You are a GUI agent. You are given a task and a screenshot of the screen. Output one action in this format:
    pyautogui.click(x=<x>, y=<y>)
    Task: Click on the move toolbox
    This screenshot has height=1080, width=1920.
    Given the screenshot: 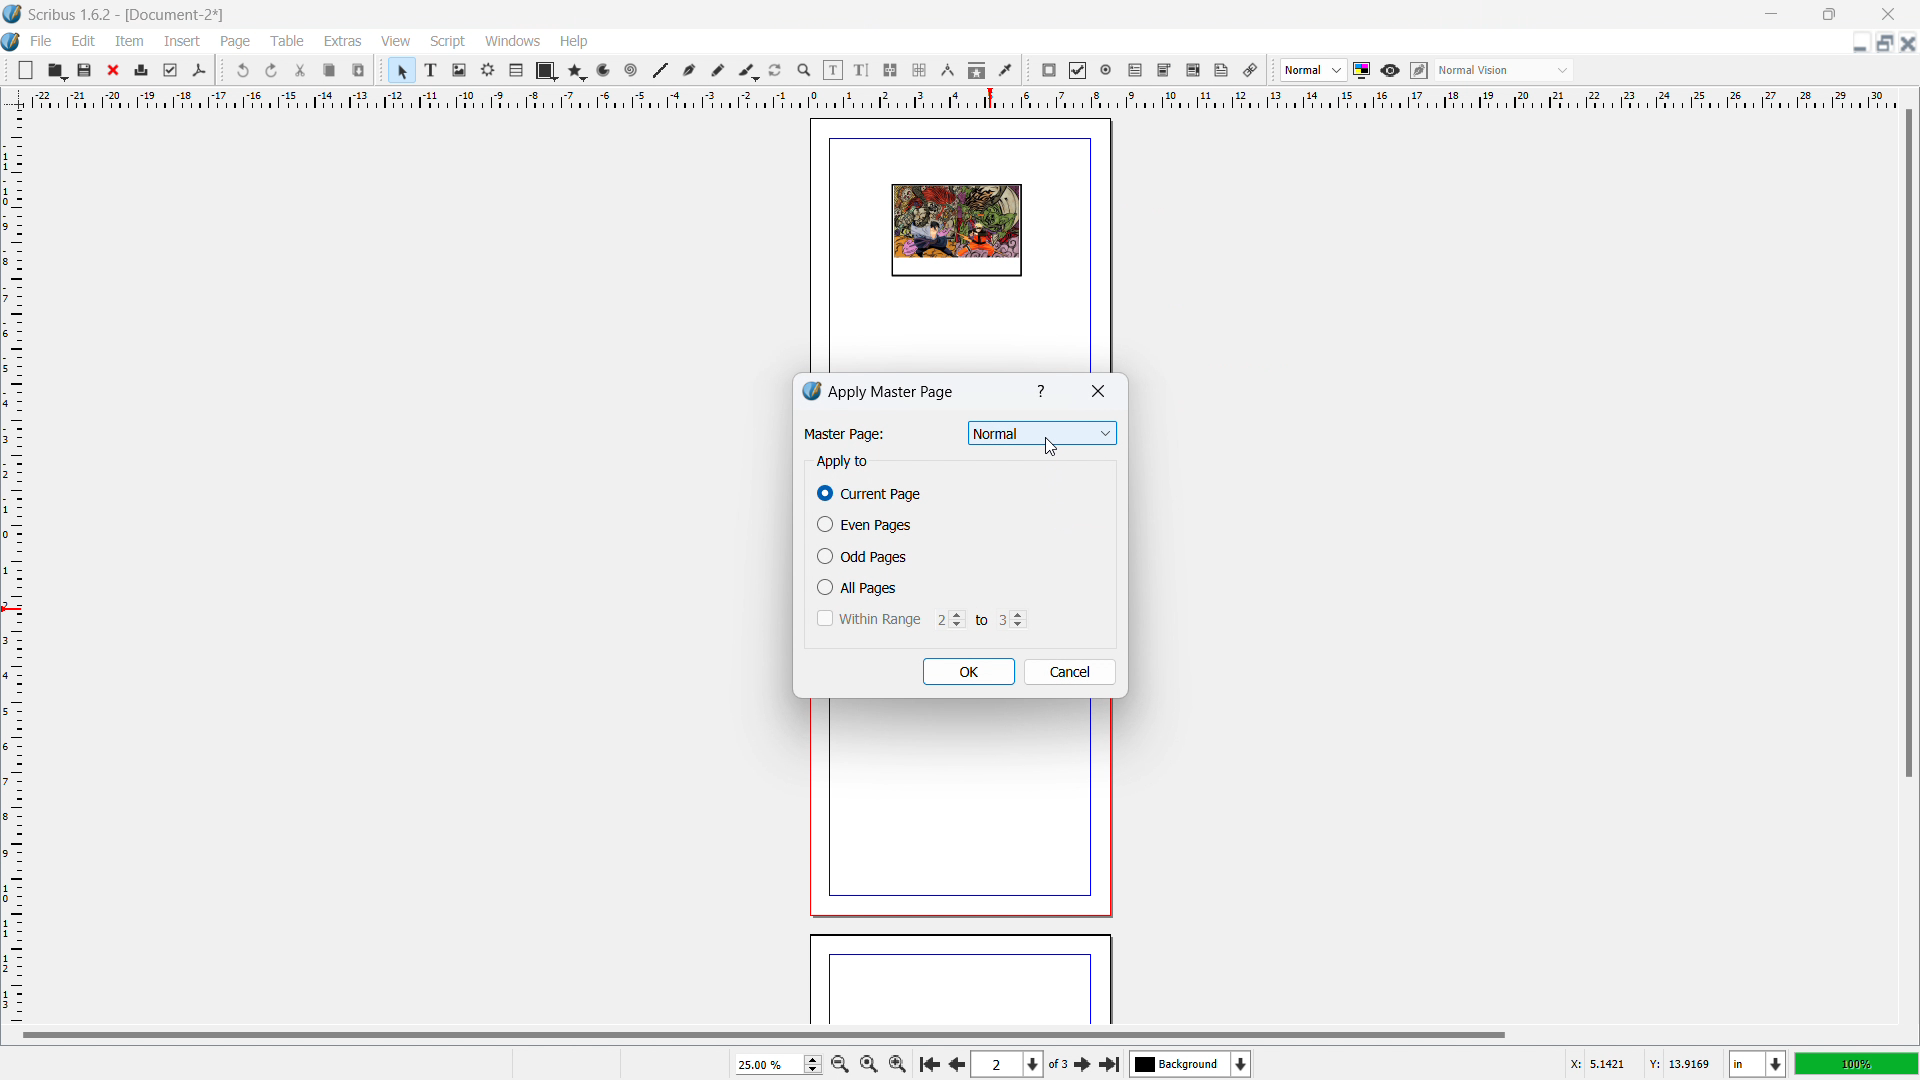 What is the action you would take?
    pyautogui.click(x=1273, y=71)
    